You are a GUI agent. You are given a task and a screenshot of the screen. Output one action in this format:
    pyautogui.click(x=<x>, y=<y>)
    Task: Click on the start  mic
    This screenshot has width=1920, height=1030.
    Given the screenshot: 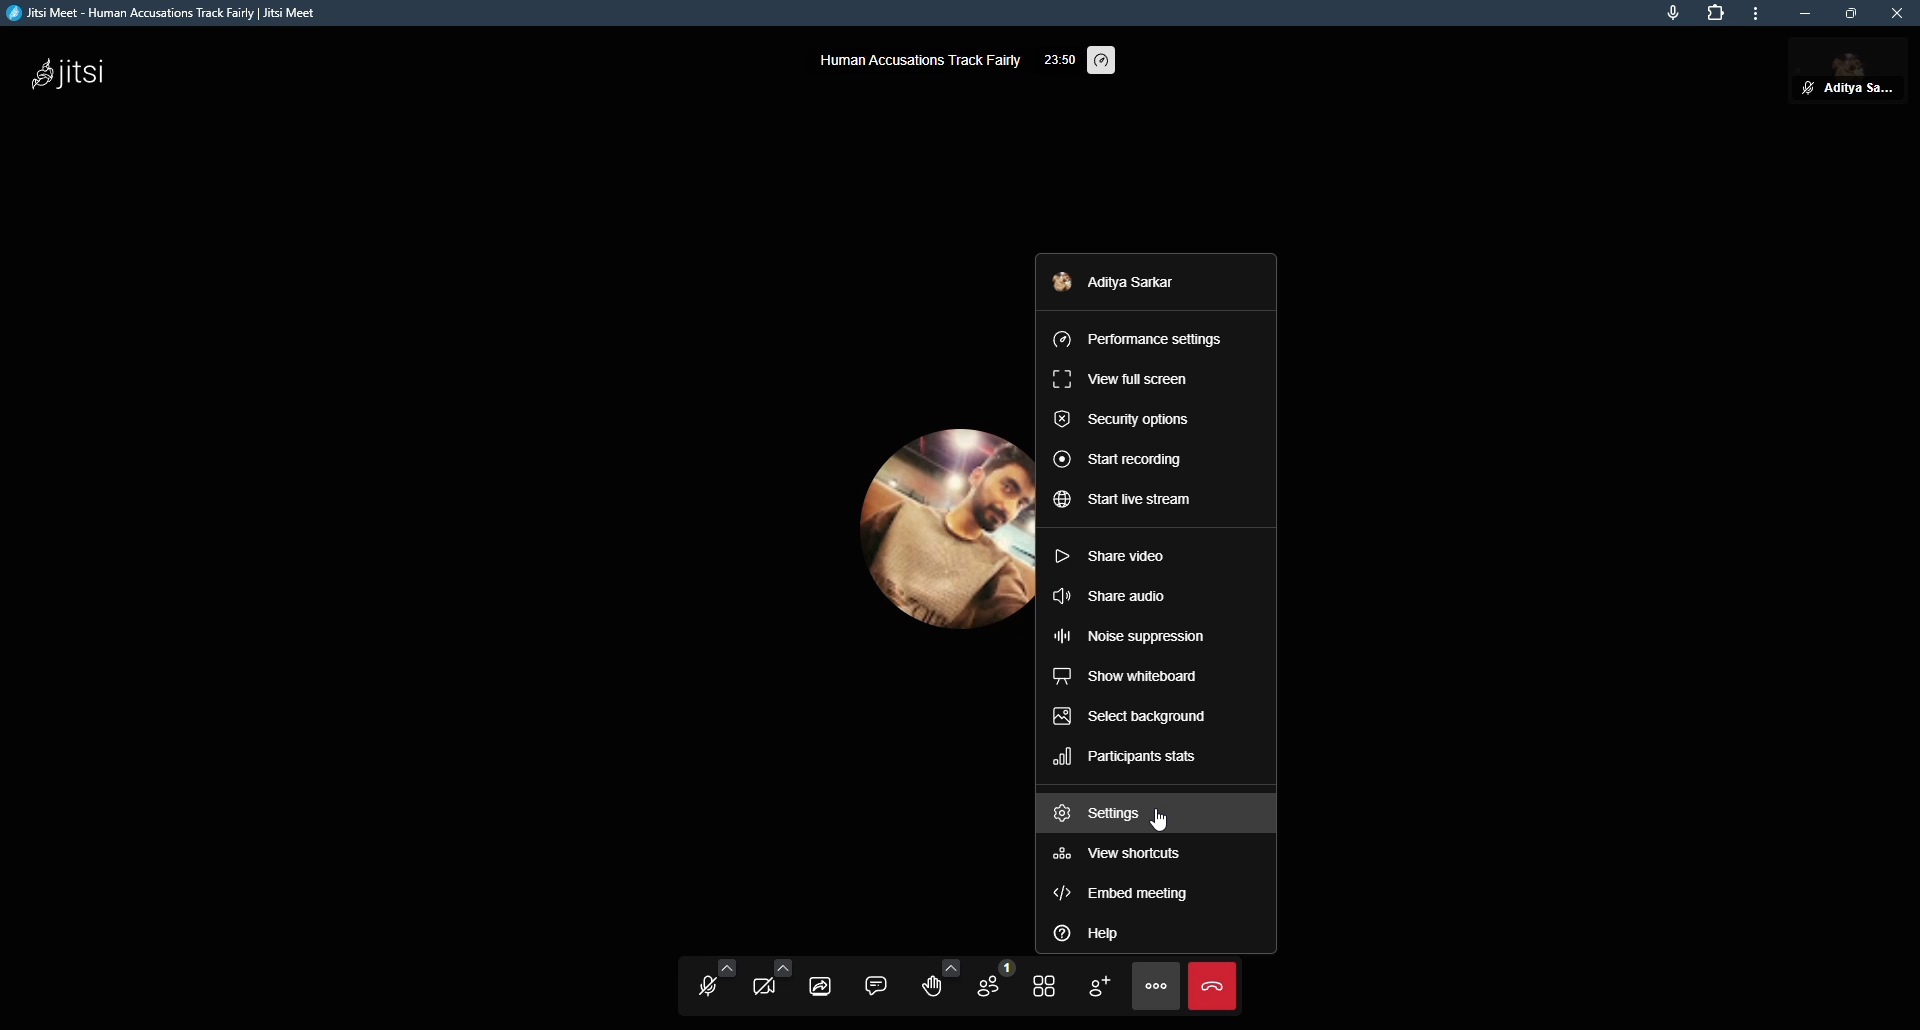 What is the action you would take?
    pyautogui.click(x=702, y=983)
    